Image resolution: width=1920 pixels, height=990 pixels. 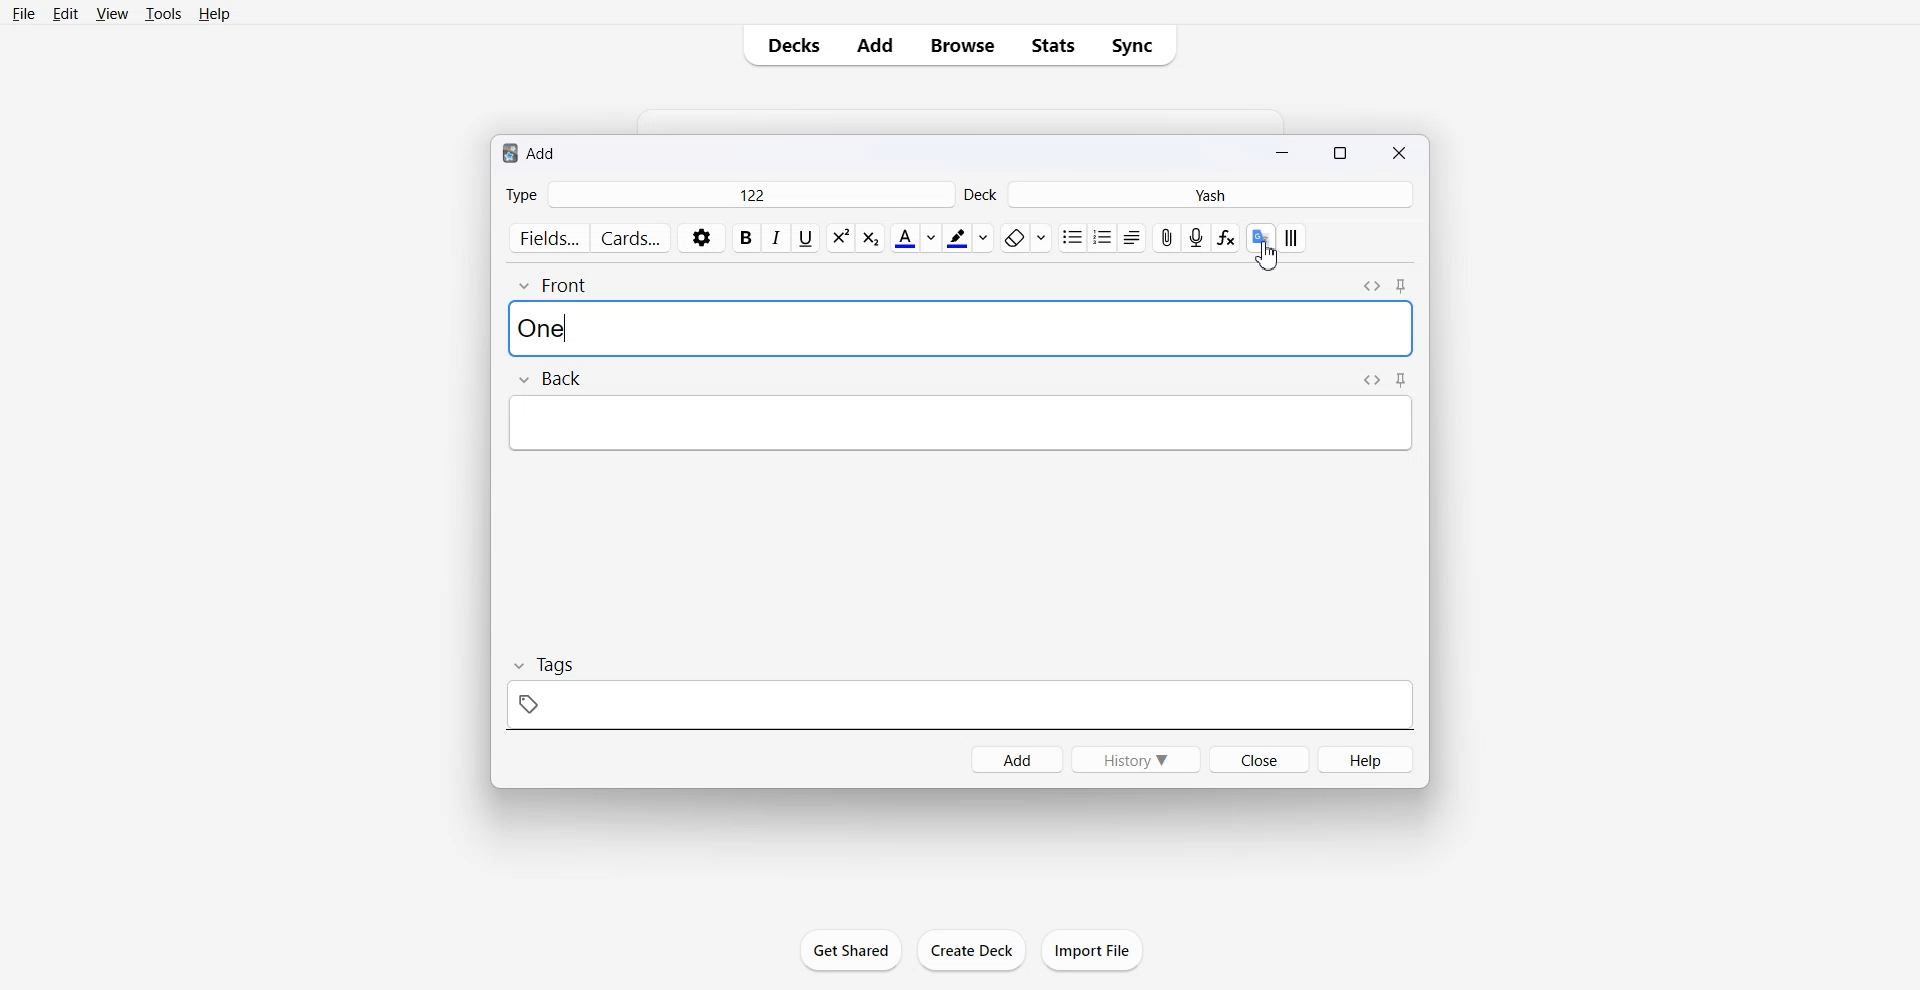 I want to click on Edit, so click(x=65, y=13).